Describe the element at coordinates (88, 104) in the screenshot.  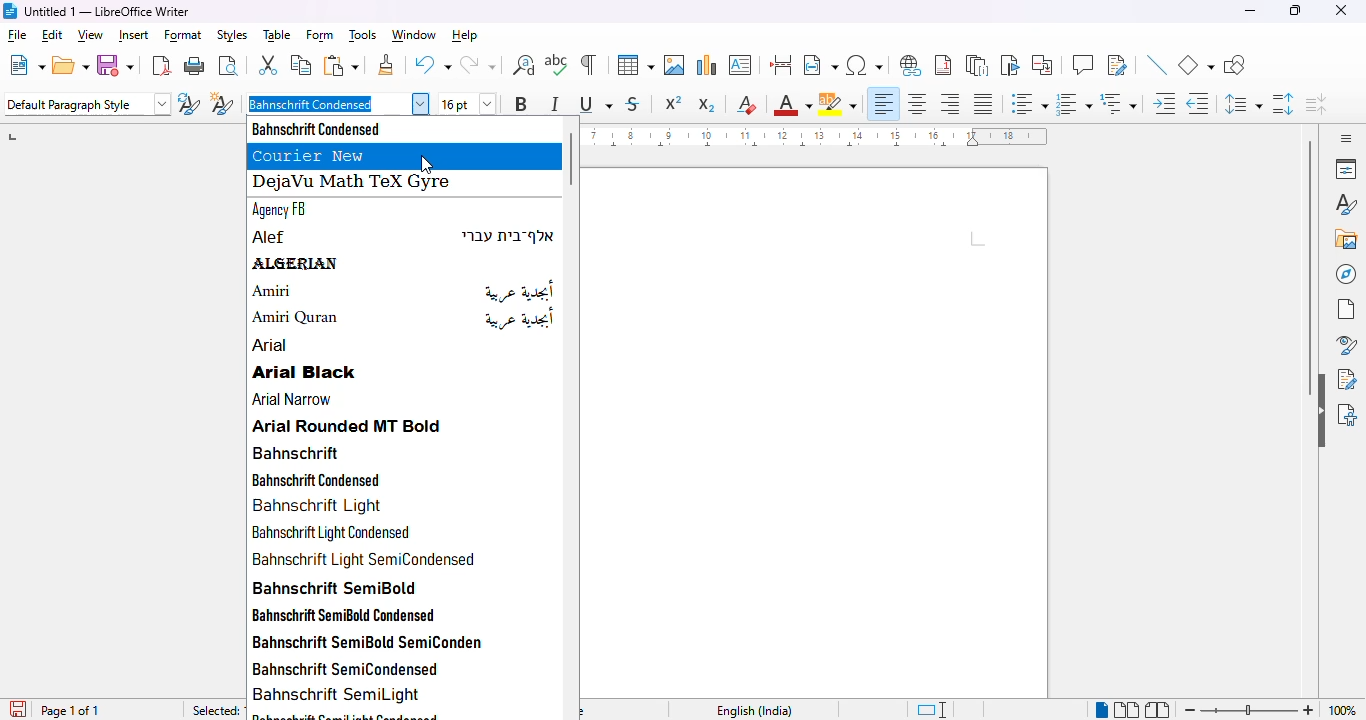
I see `set paragraph style` at that location.